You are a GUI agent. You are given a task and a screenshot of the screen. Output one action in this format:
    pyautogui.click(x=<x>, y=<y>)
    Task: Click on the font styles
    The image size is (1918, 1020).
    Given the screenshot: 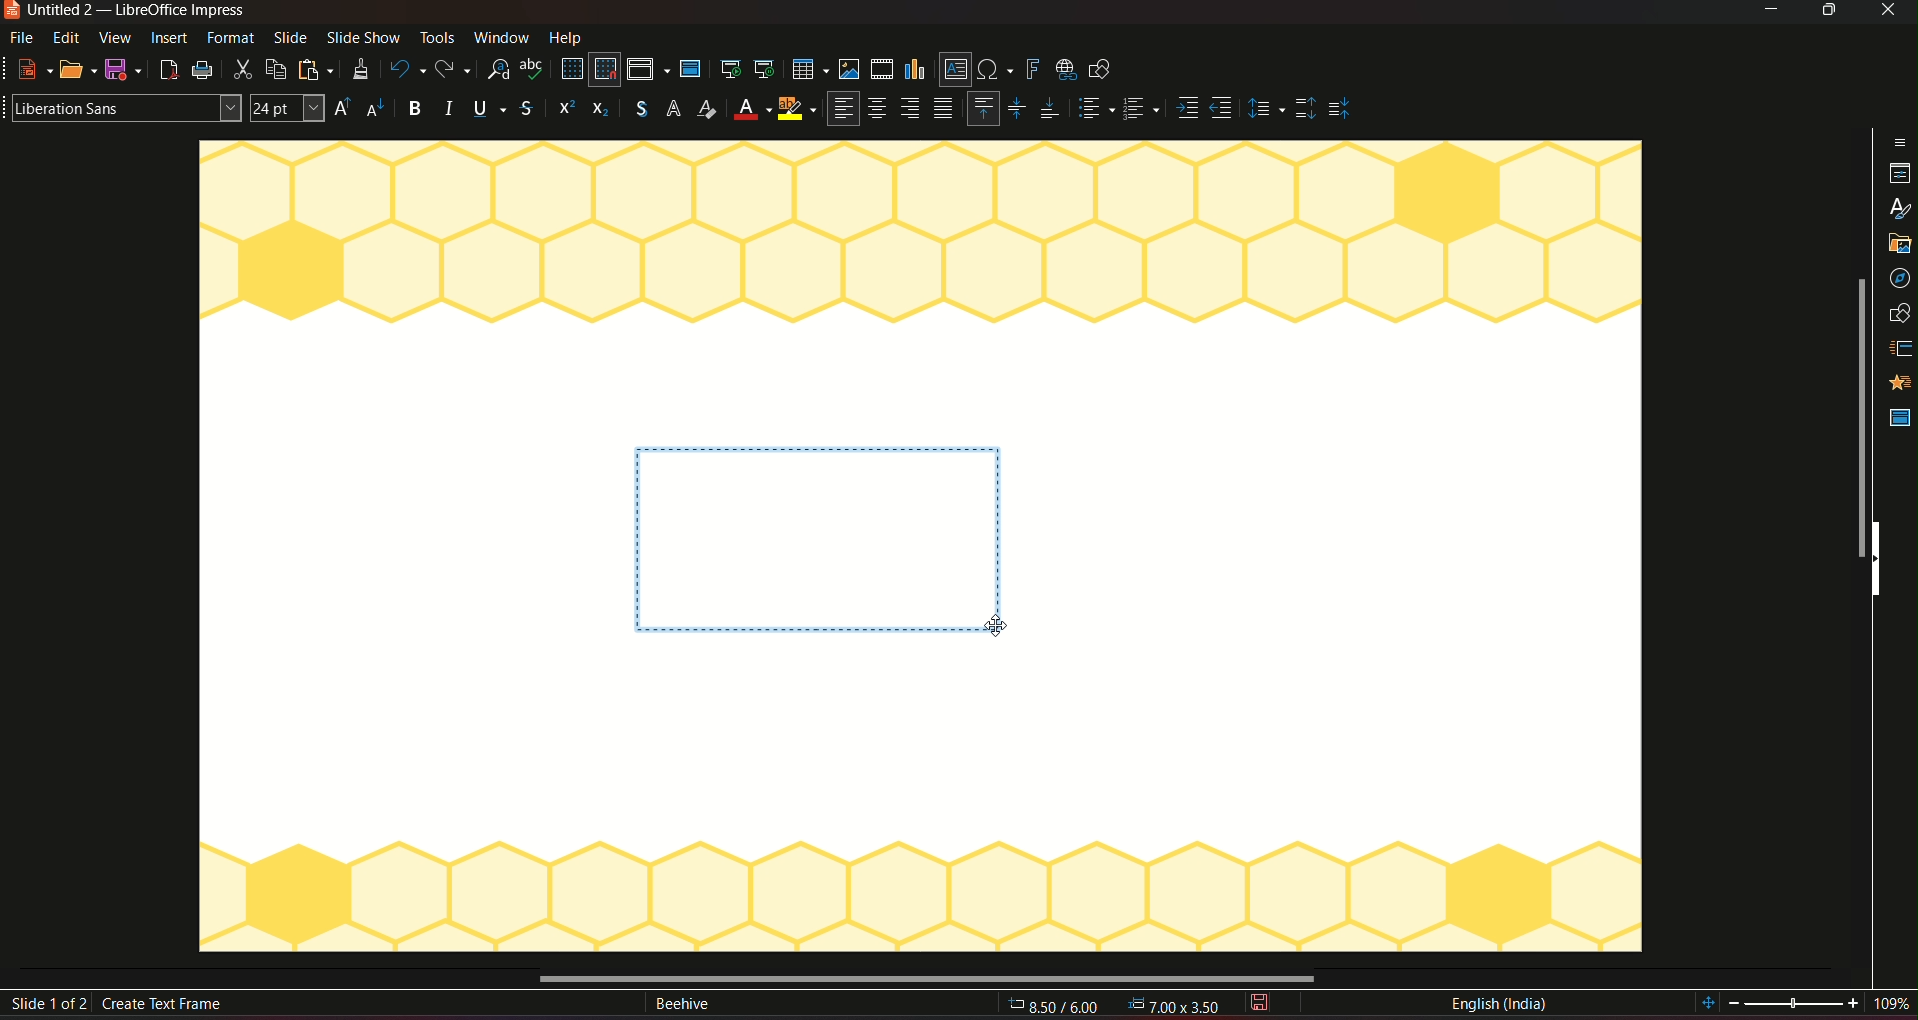 What is the action you would take?
    pyautogui.click(x=674, y=110)
    